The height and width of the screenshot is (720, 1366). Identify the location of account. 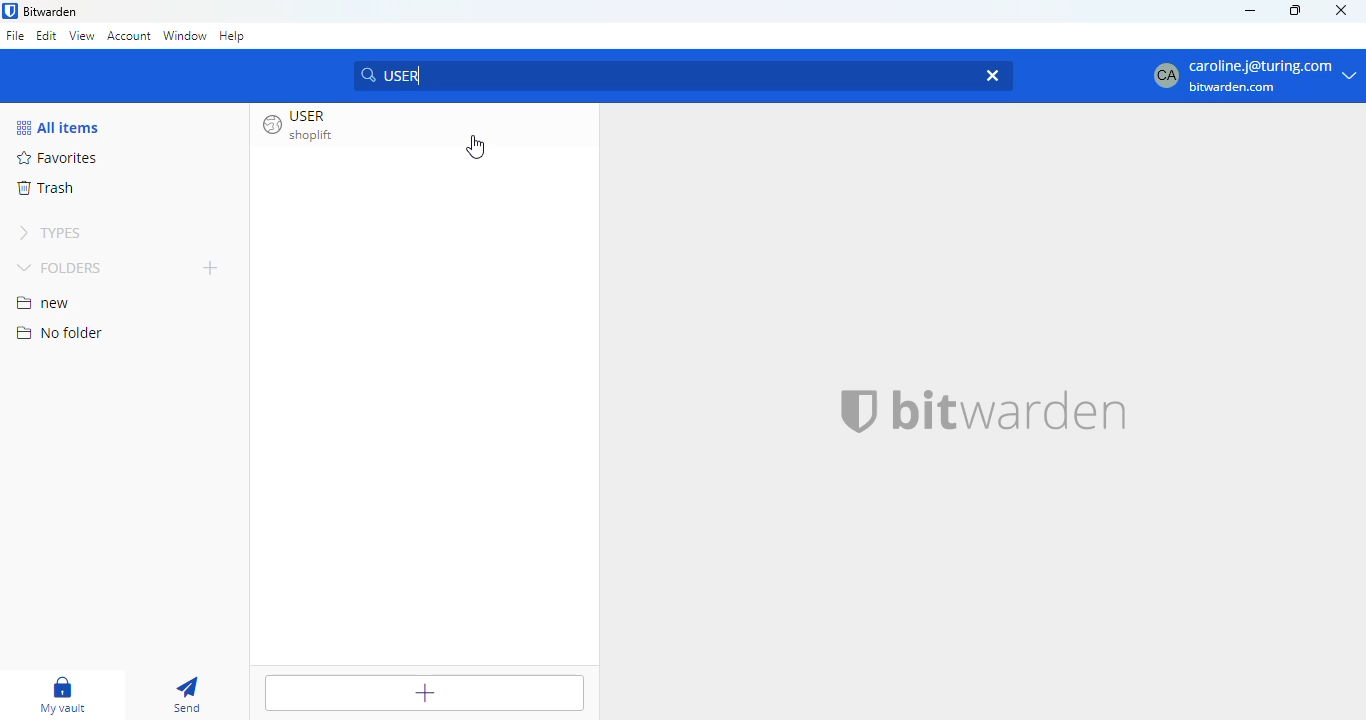
(129, 38).